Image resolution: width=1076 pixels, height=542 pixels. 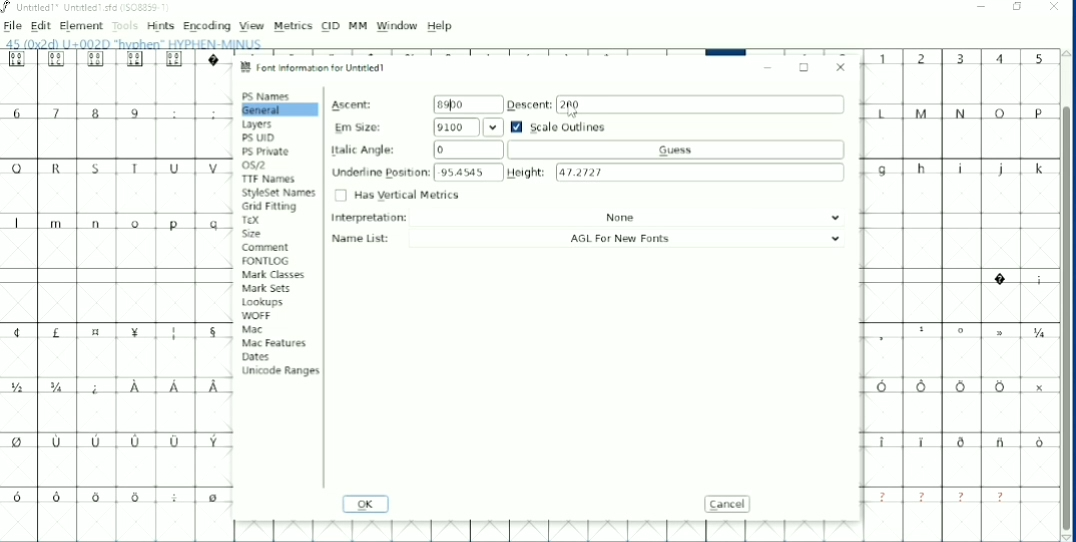 What do you see at coordinates (677, 171) in the screenshot?
I see `Height` at bounding box center [677, 171].